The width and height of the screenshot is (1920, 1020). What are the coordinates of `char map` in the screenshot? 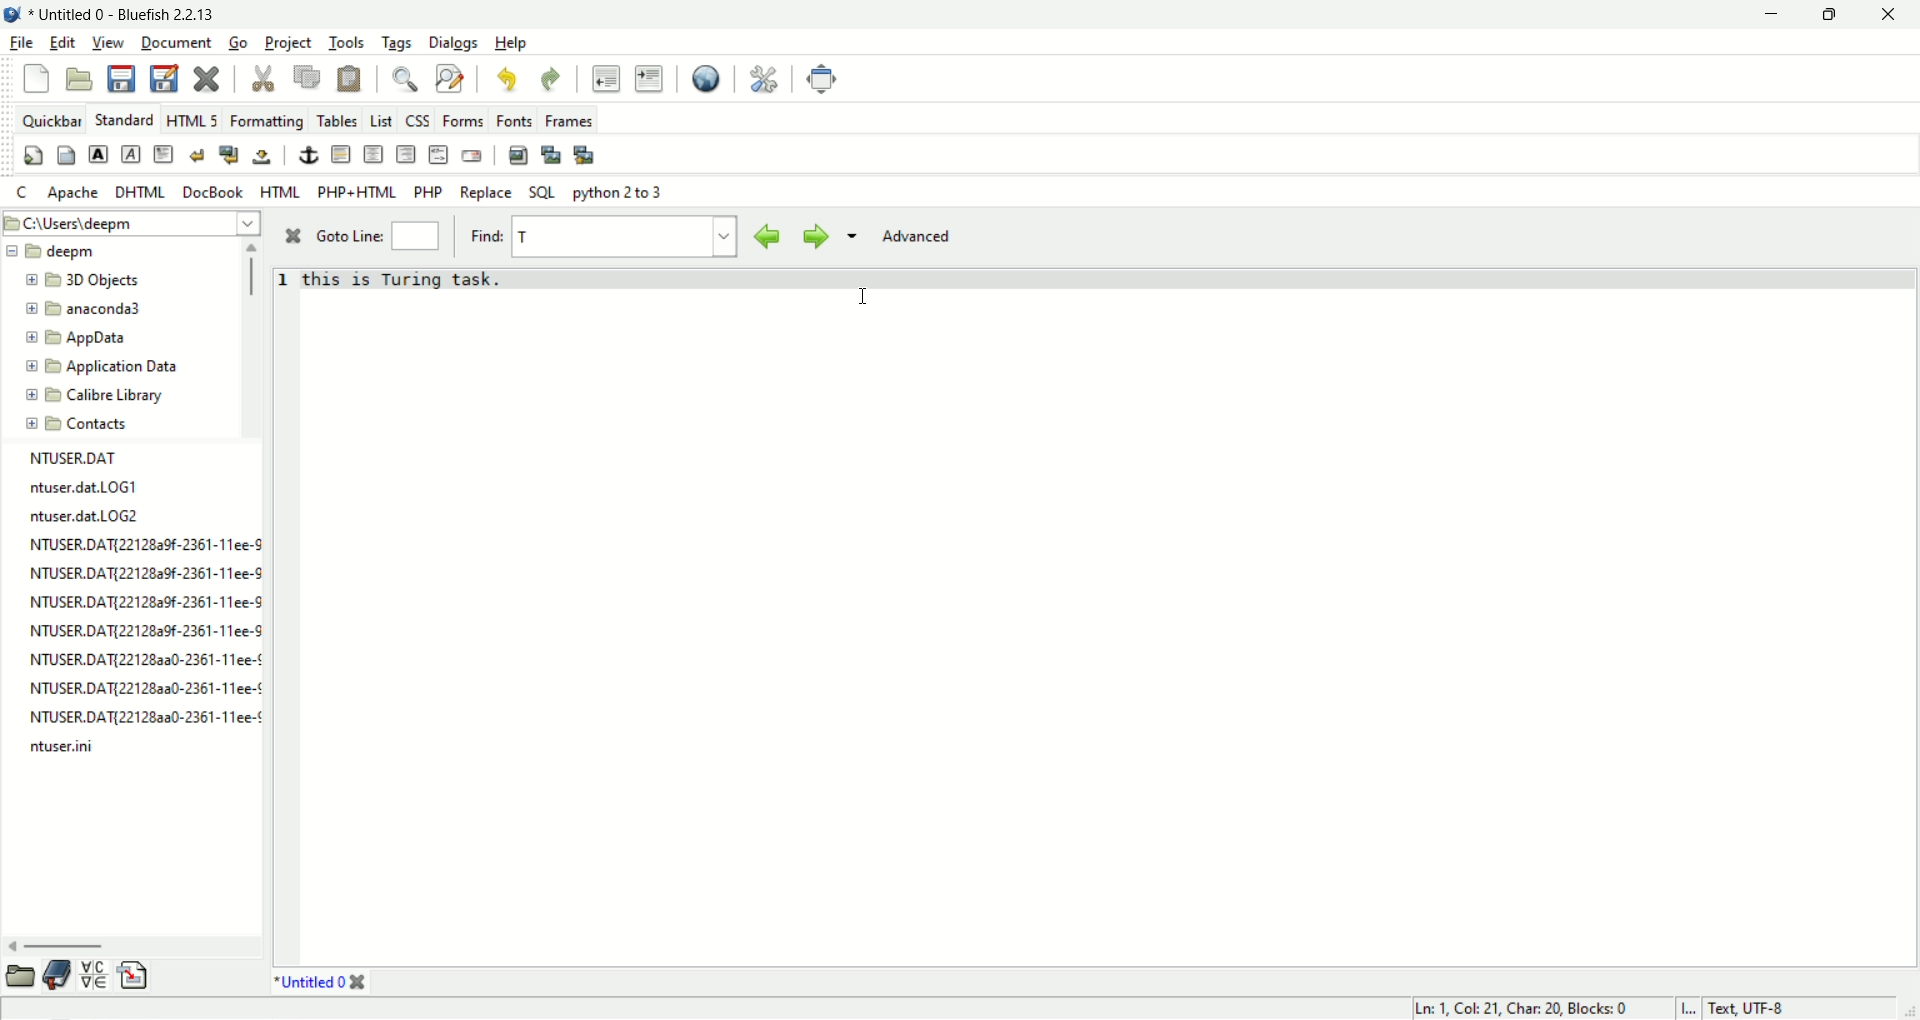 It's located at (95, 975).